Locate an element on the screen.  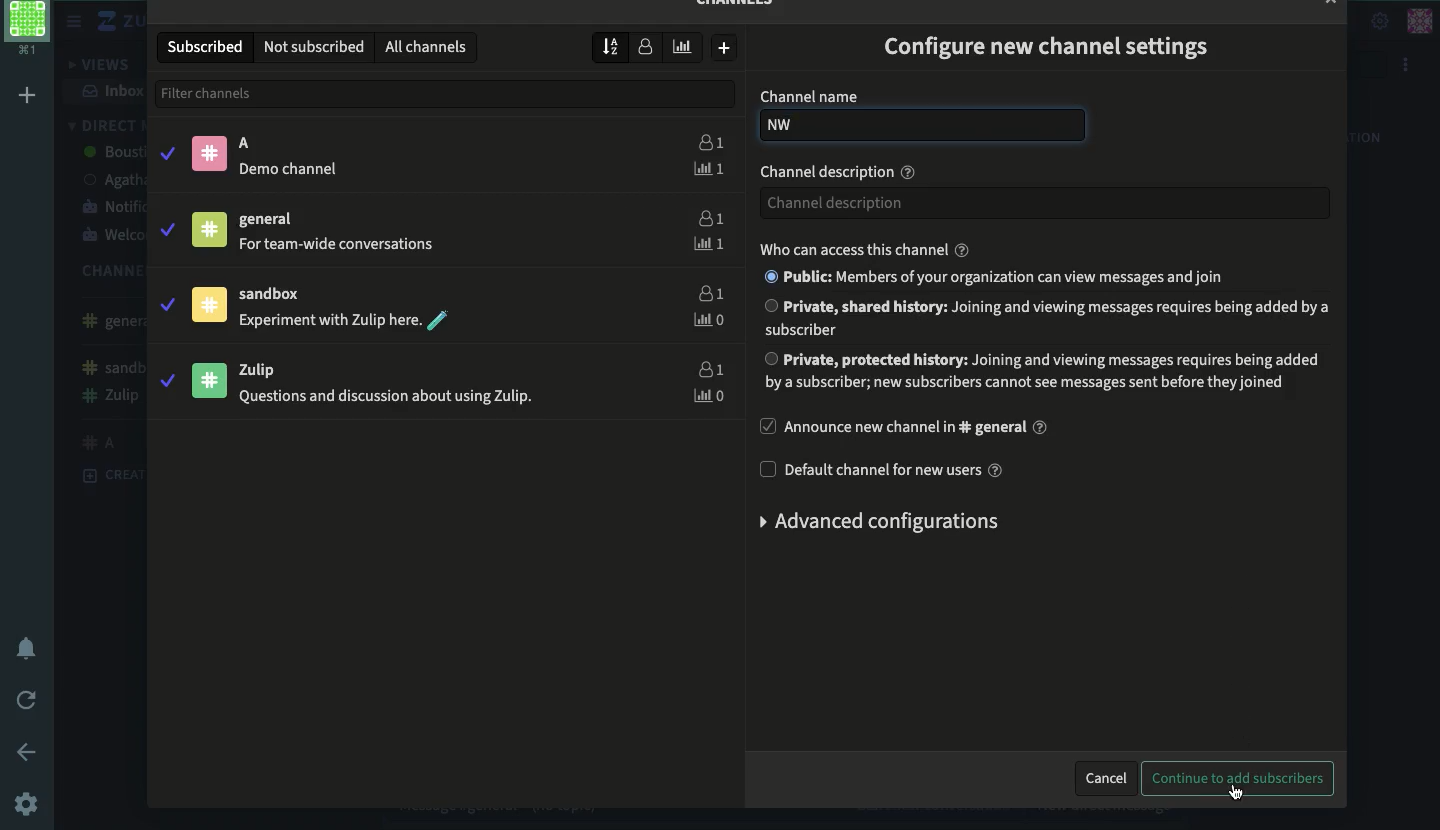
add workspace is located at coordinates (28, 97).